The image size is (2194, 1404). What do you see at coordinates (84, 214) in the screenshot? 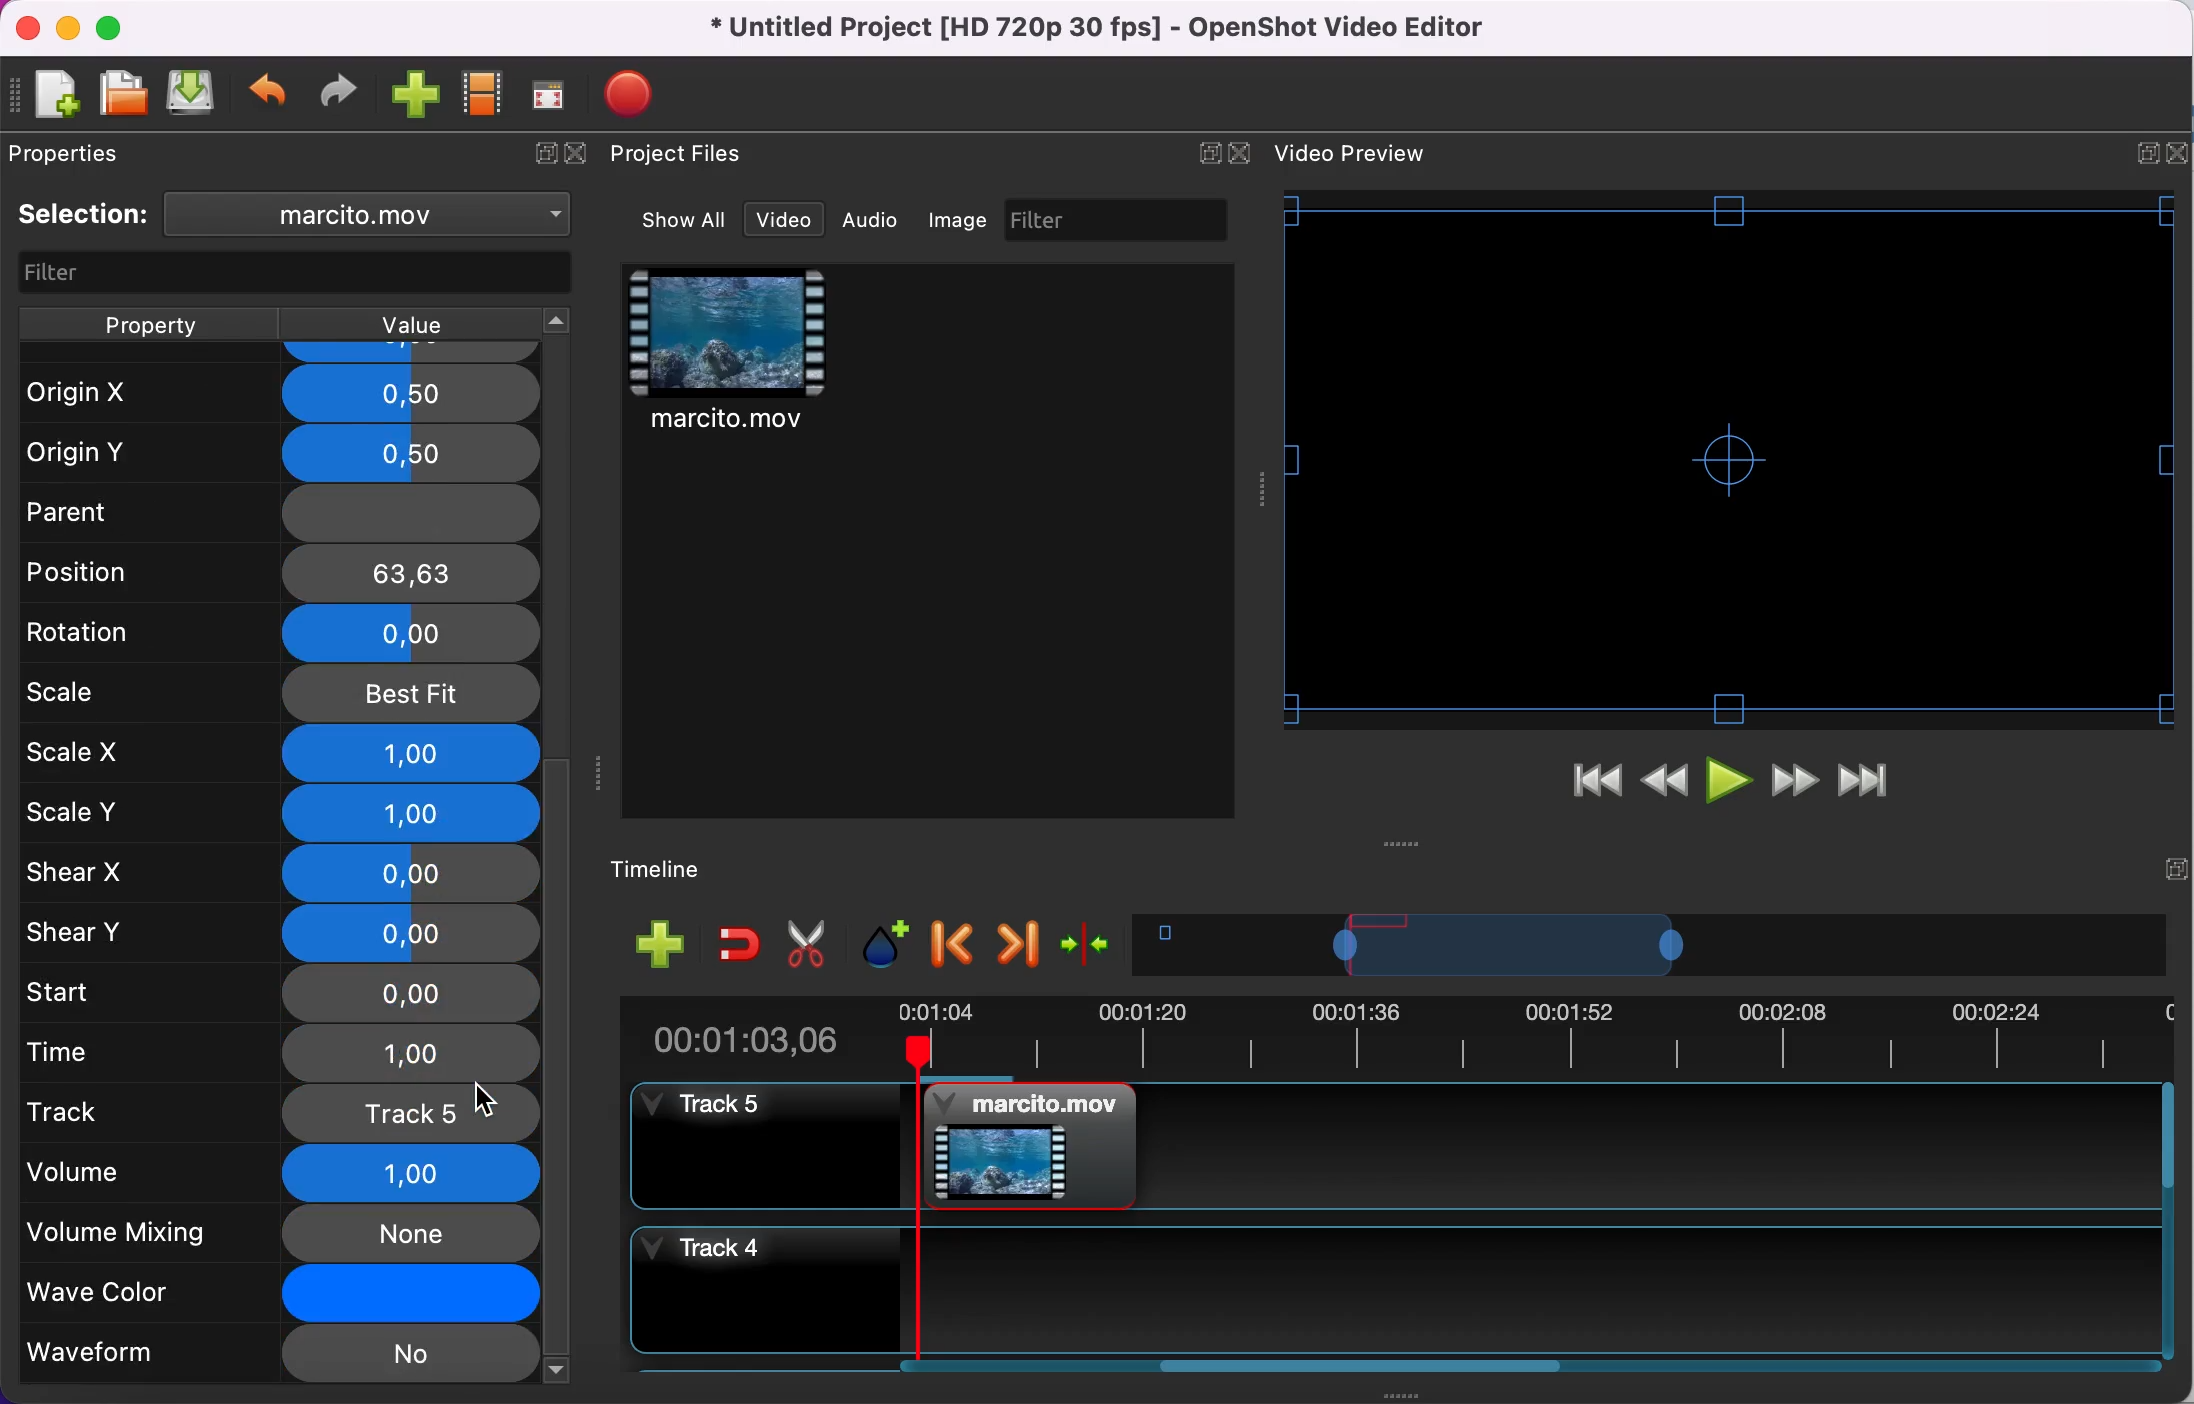
I see `selection` at bounding box center [84, 214].